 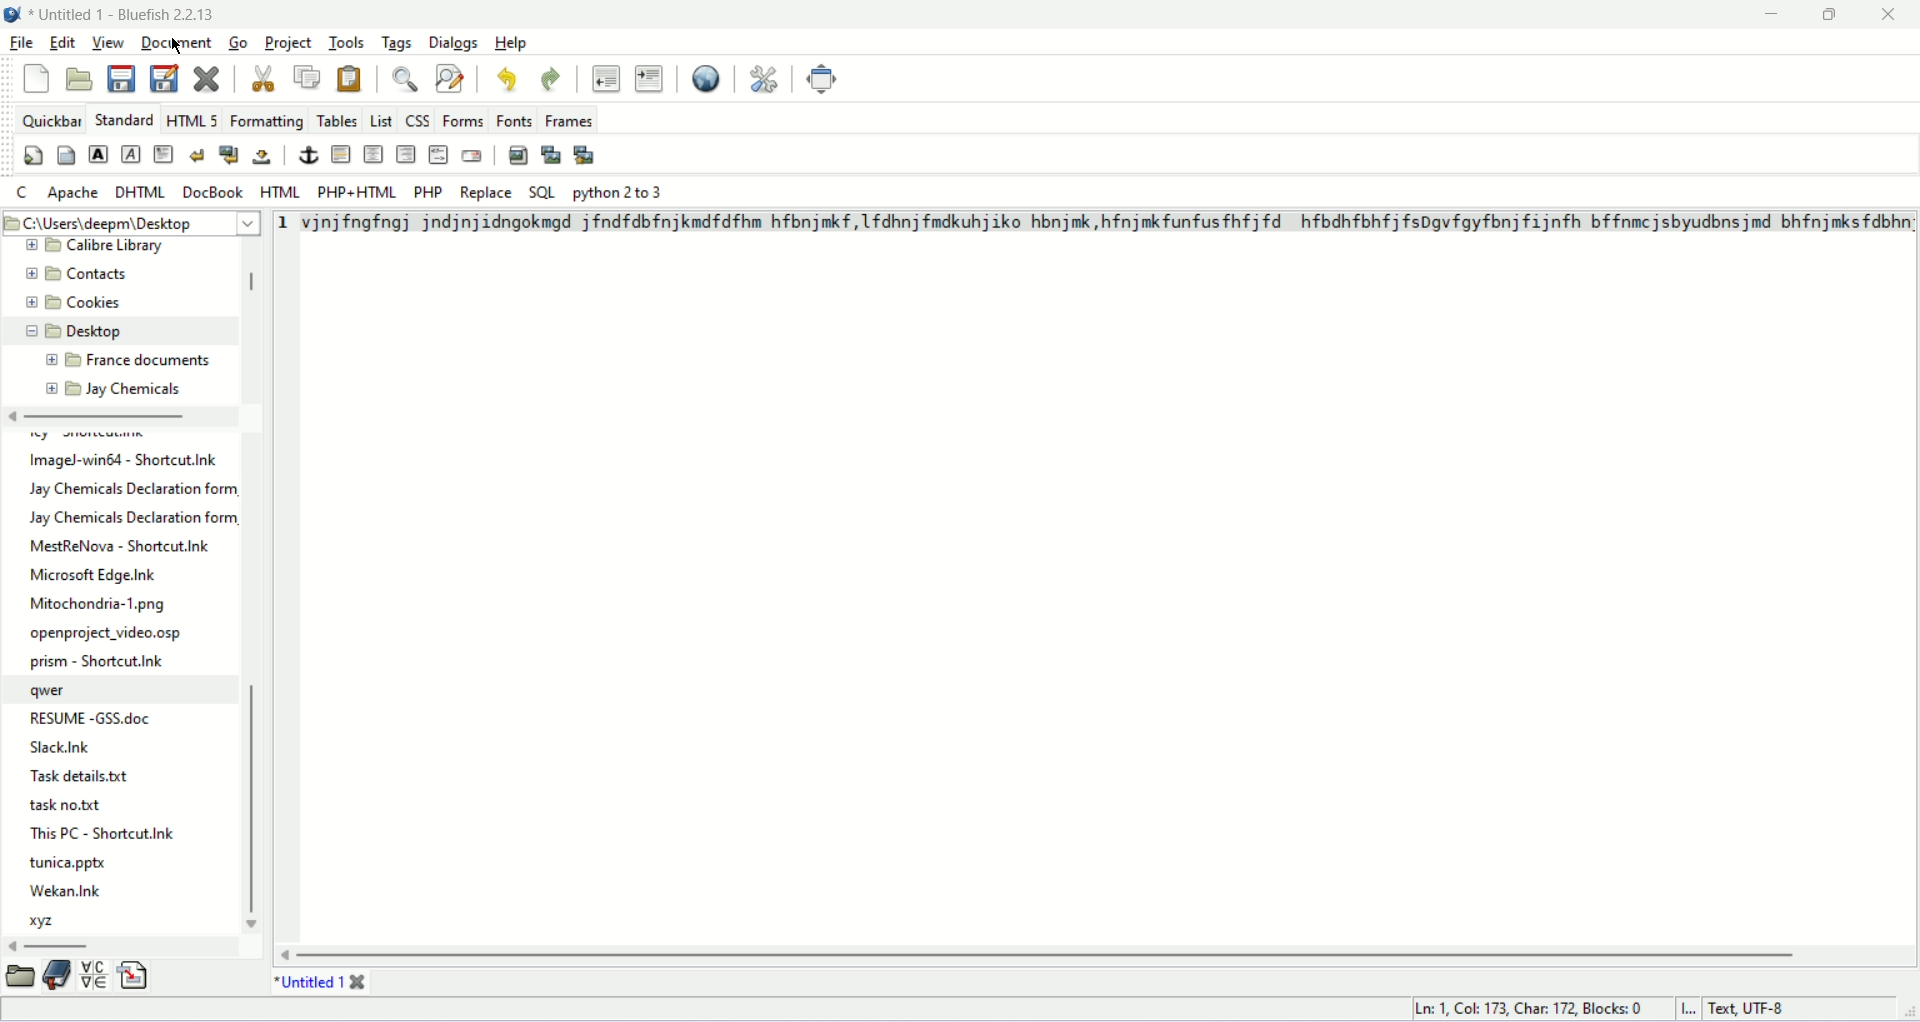 What do you see at coordinates (351, 76) in the screenshot?
I see `paste` at bounding box center [351, 76].